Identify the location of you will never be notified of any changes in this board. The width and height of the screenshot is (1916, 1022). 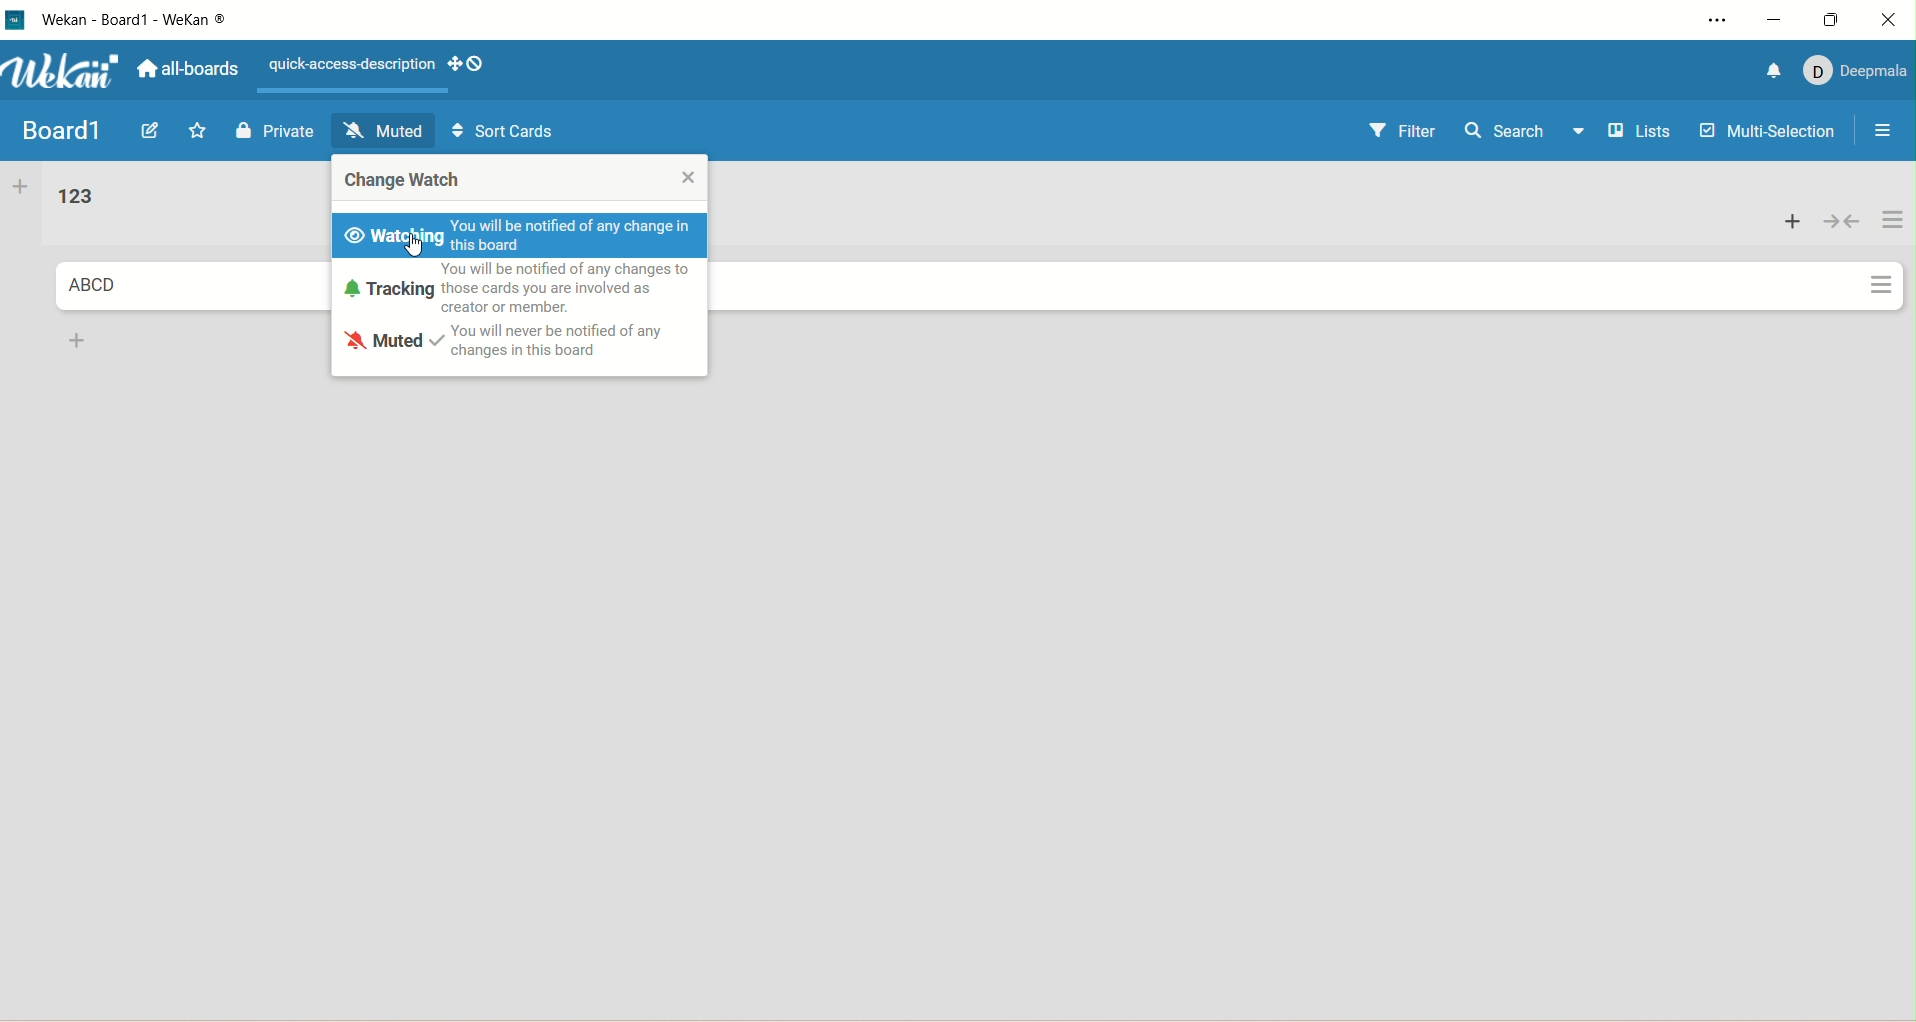
(555, 339).